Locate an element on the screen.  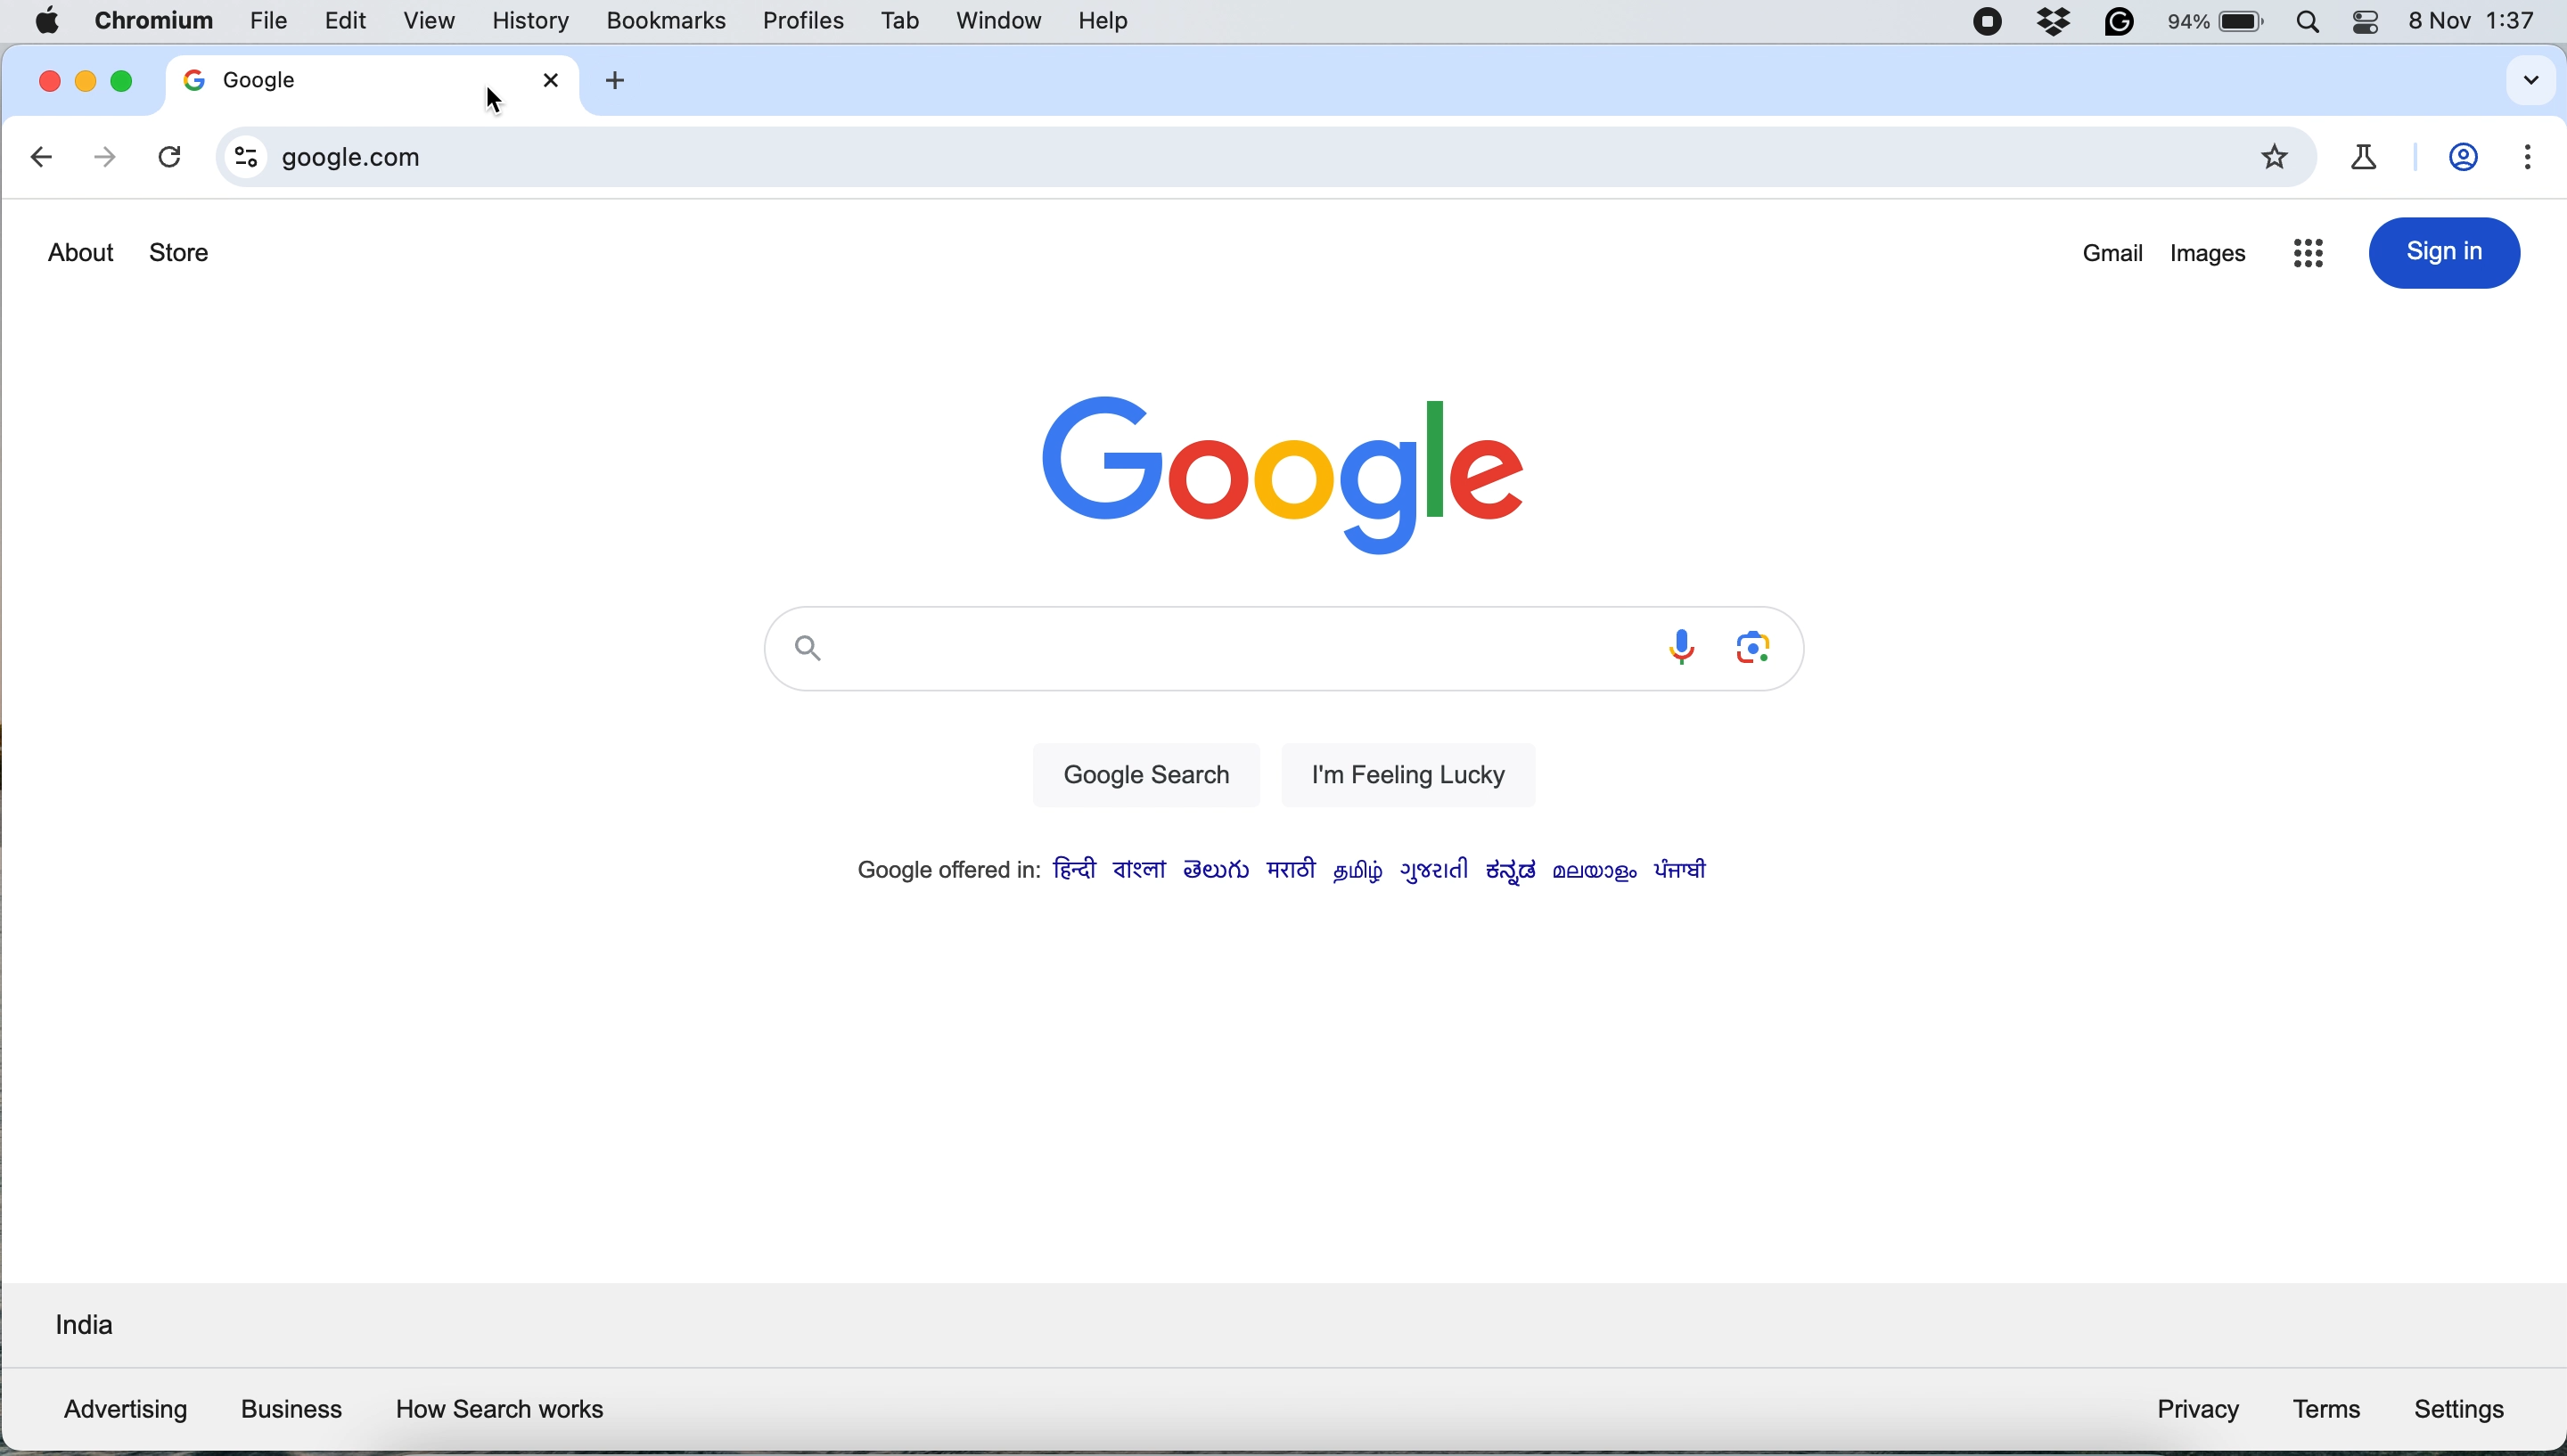
edit is located at coordinates (348, 21).